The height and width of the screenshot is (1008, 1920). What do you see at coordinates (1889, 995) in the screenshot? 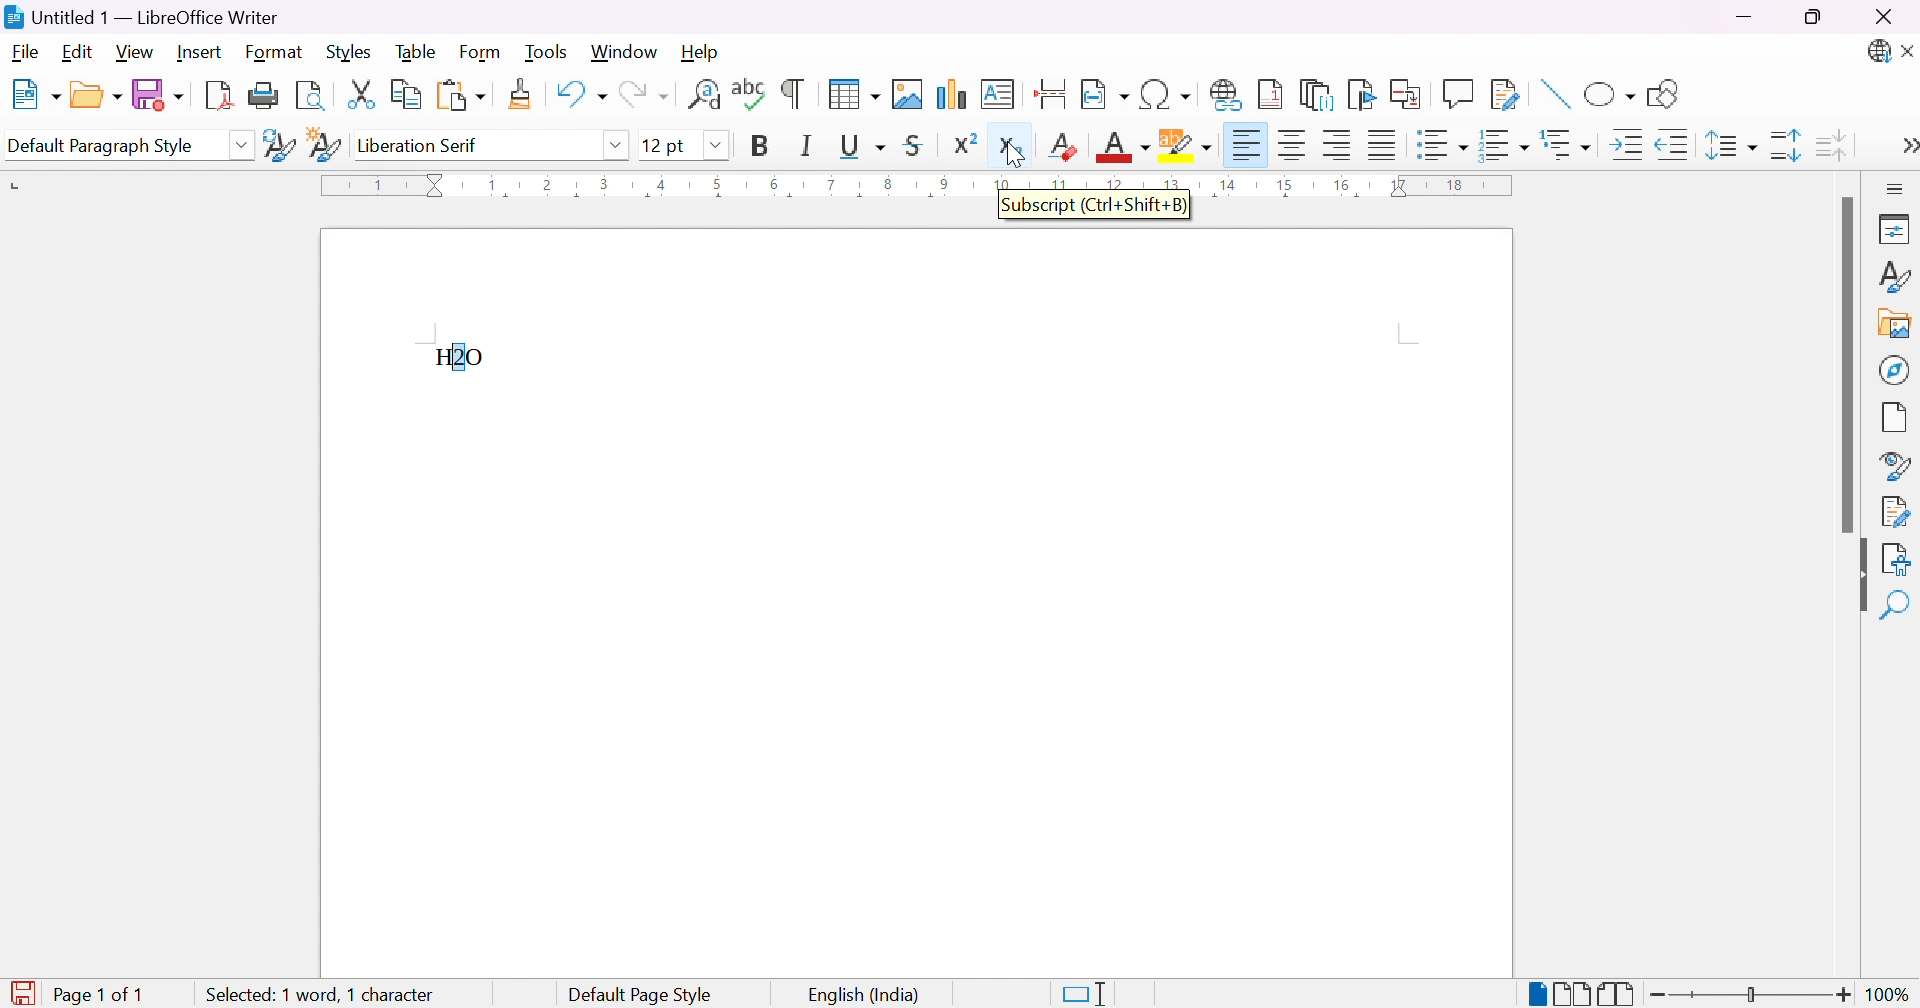
I see `100%` at bounding box center [1889, 995].